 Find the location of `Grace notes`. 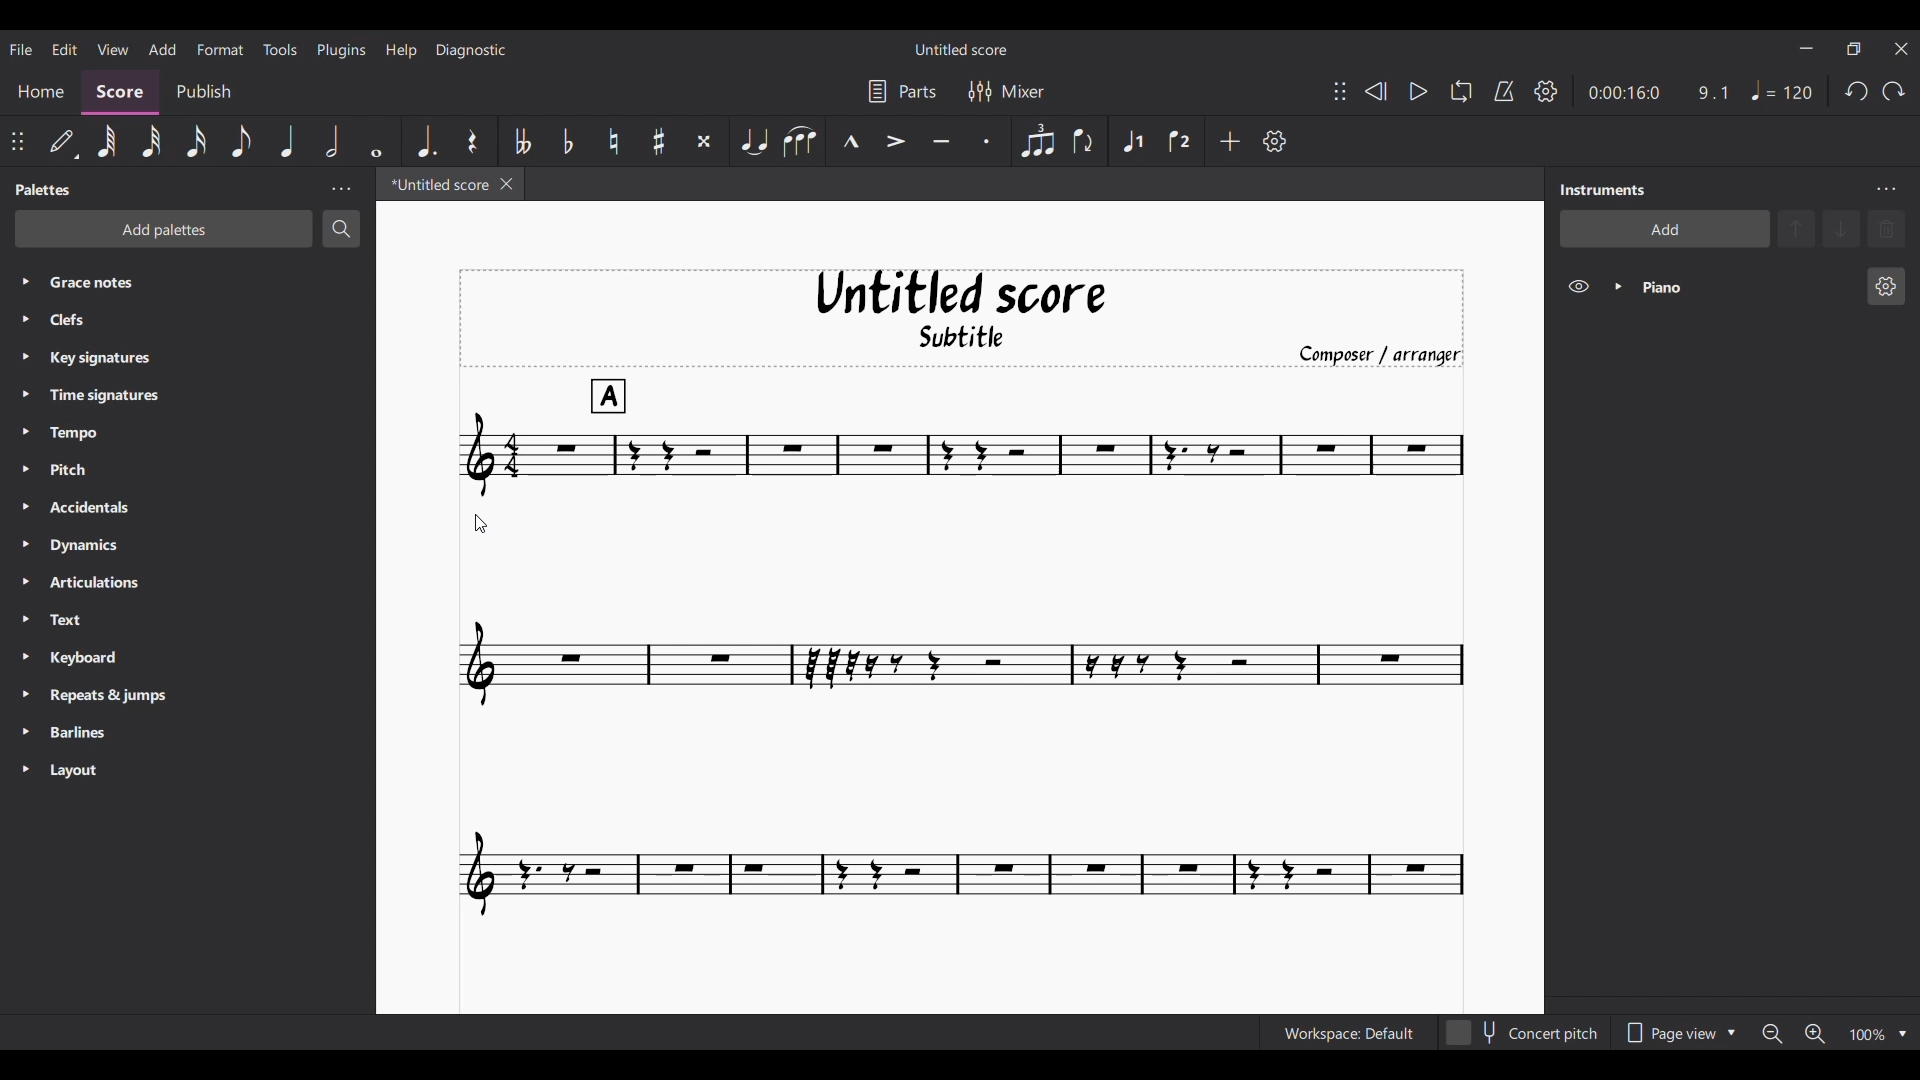

Grace notes is located at coordinates (202, 280).